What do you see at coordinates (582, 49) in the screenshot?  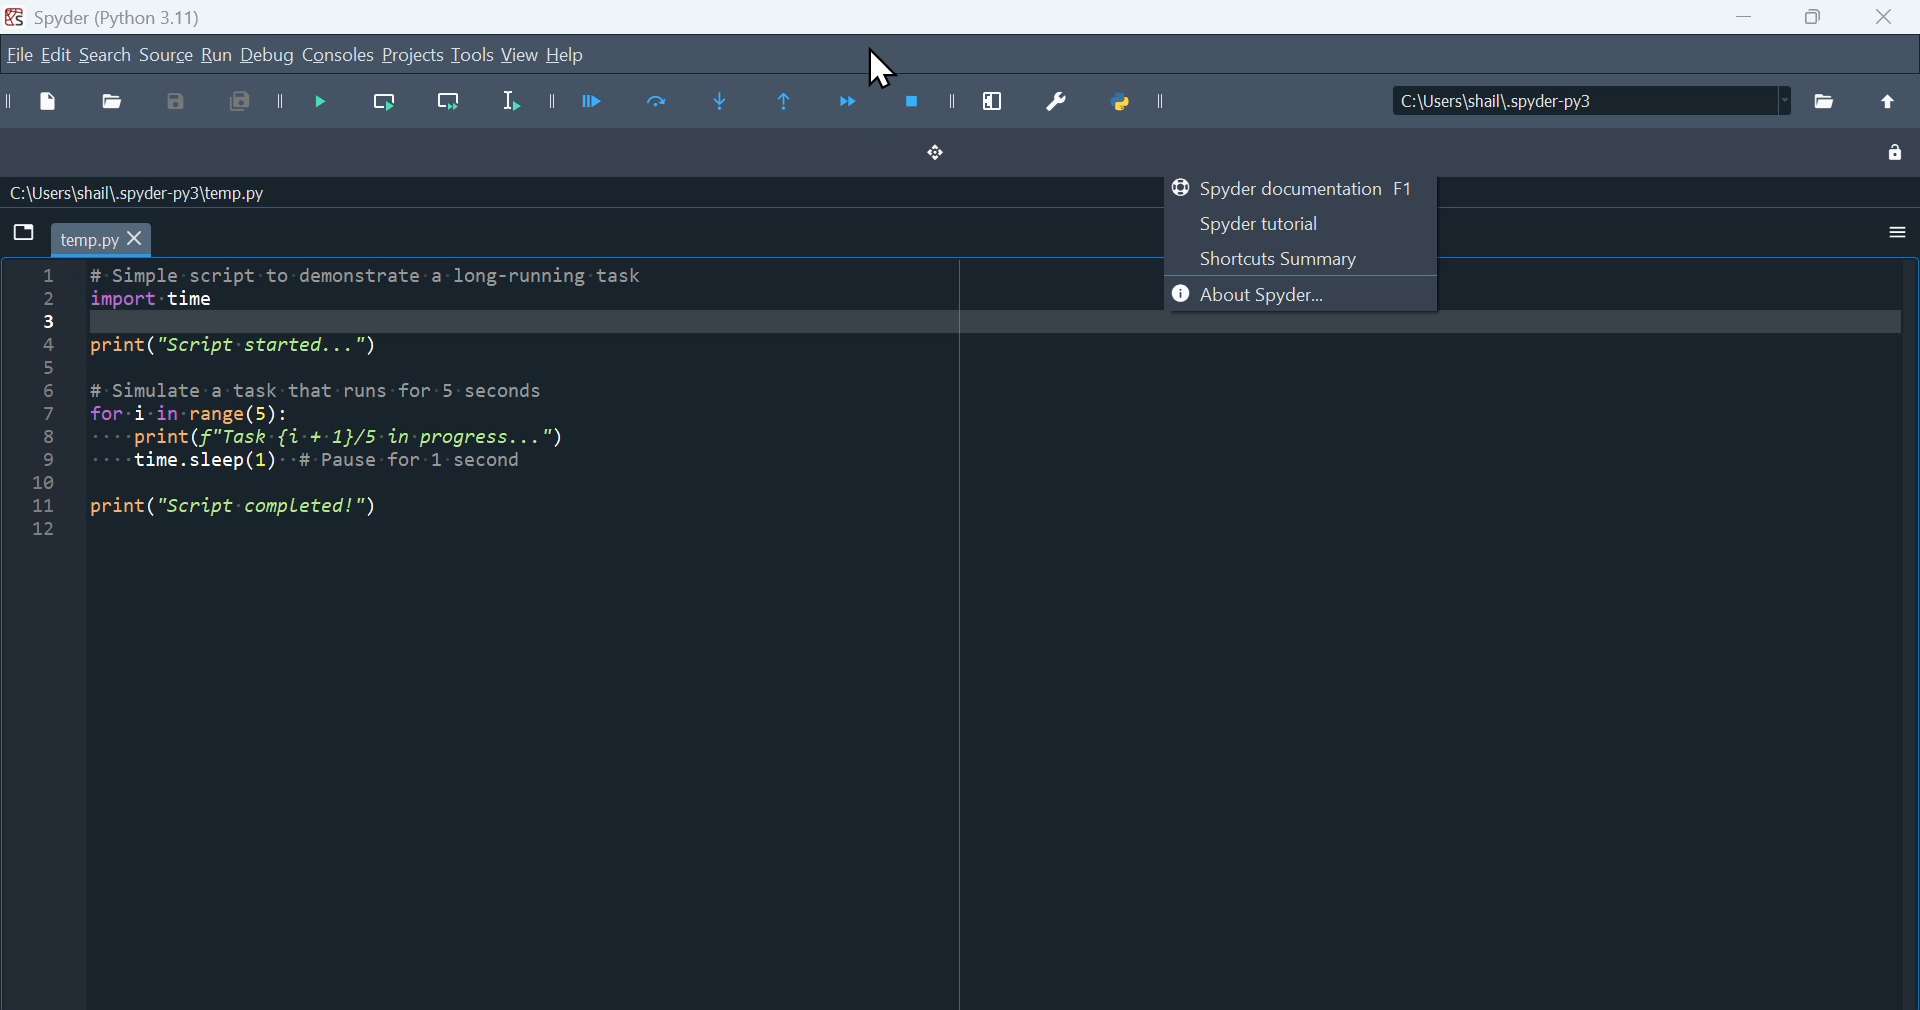 I see `help` at bounding box center [582, 49].